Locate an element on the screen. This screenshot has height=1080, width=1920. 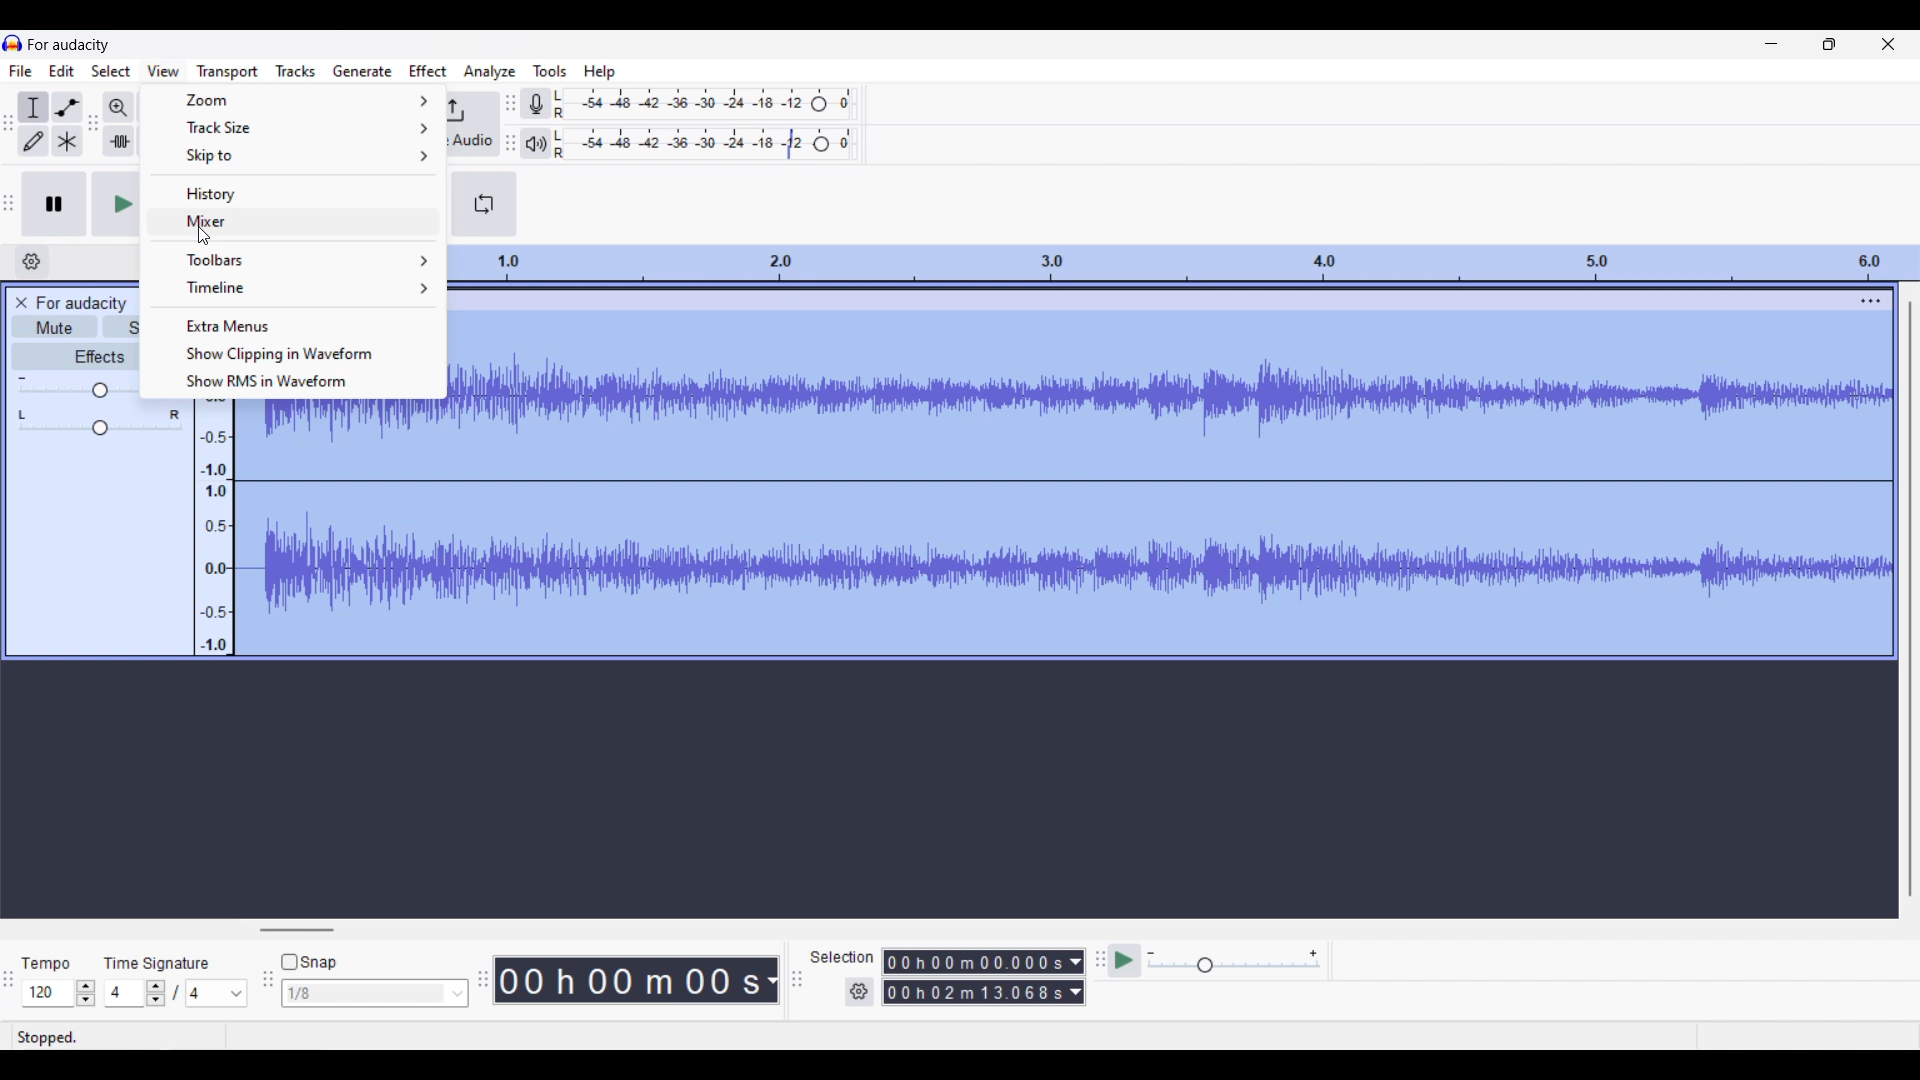
Zoom options is located at coordinates (294, 100).